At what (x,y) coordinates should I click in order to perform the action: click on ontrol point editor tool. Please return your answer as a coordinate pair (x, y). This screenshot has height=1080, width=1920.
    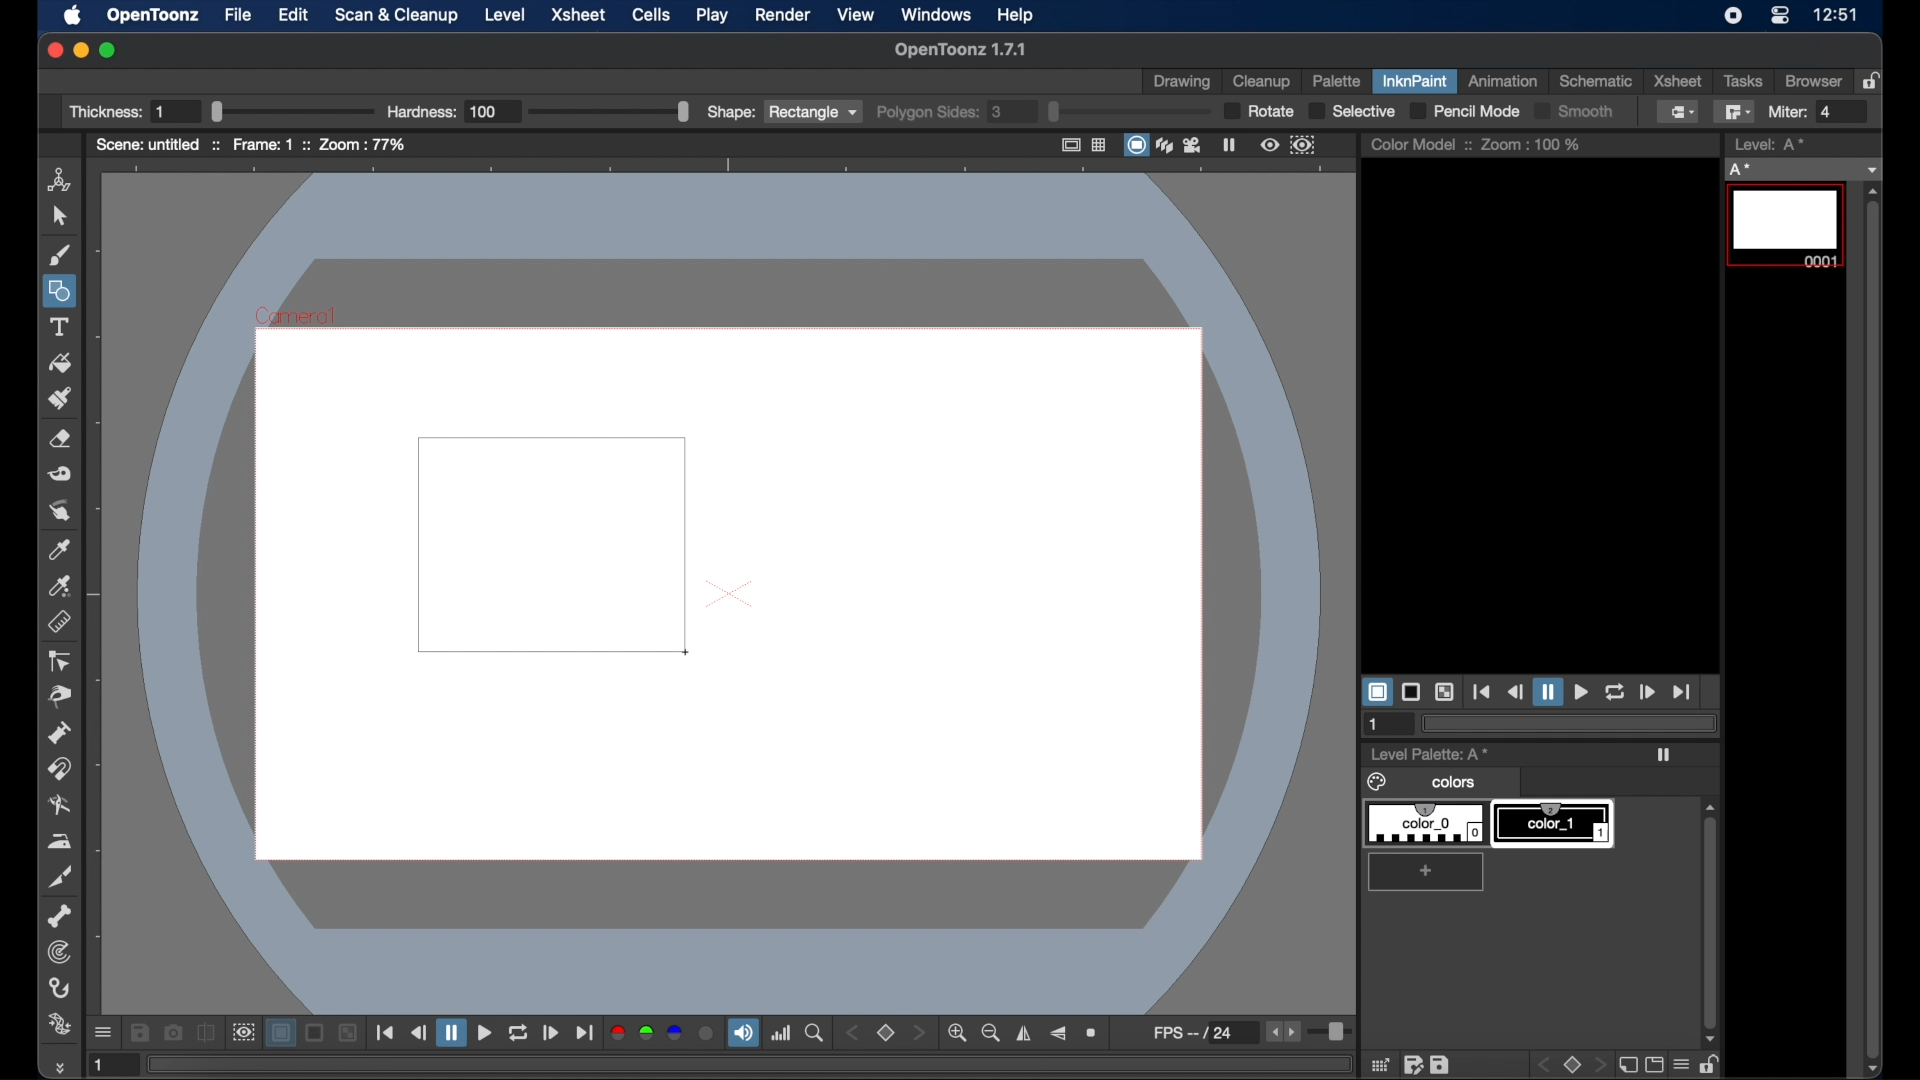
    Looking at the image, I should click on (59, 661).